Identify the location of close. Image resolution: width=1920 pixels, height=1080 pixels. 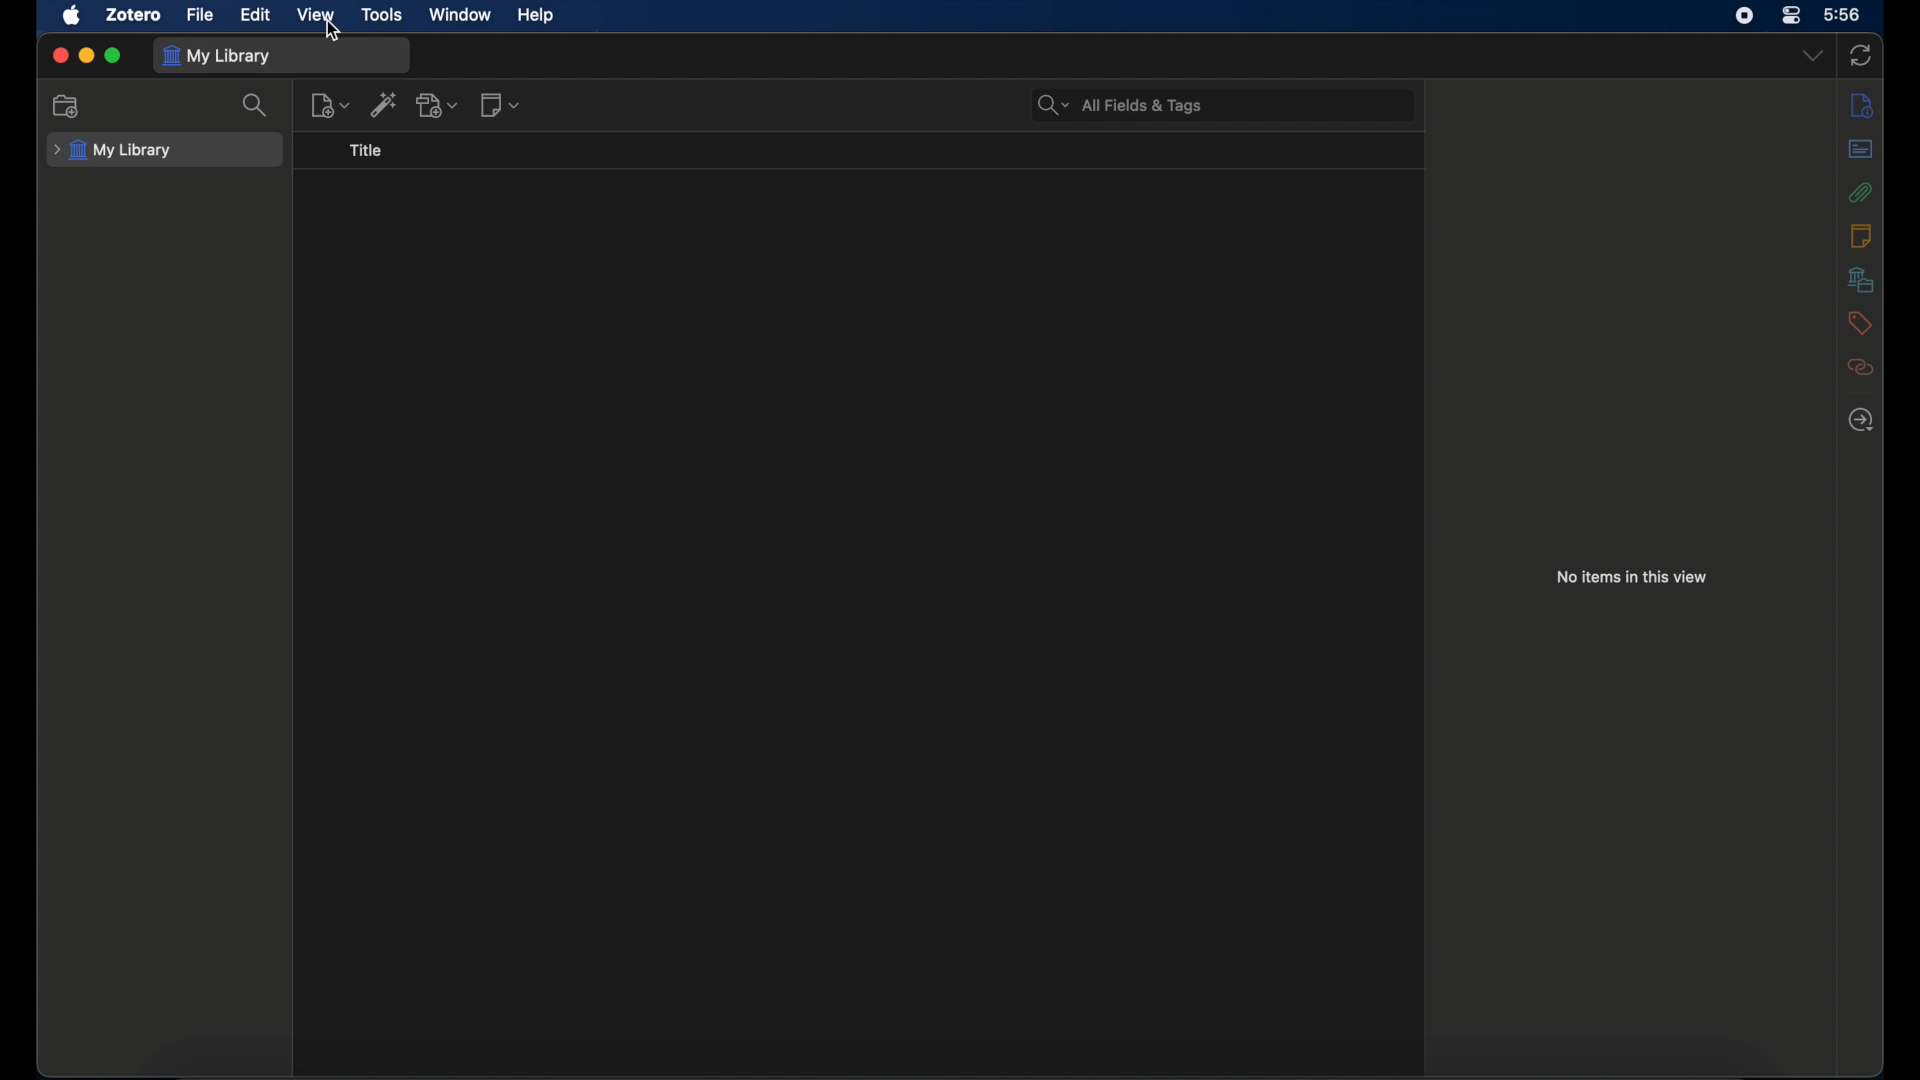
(60, 54).